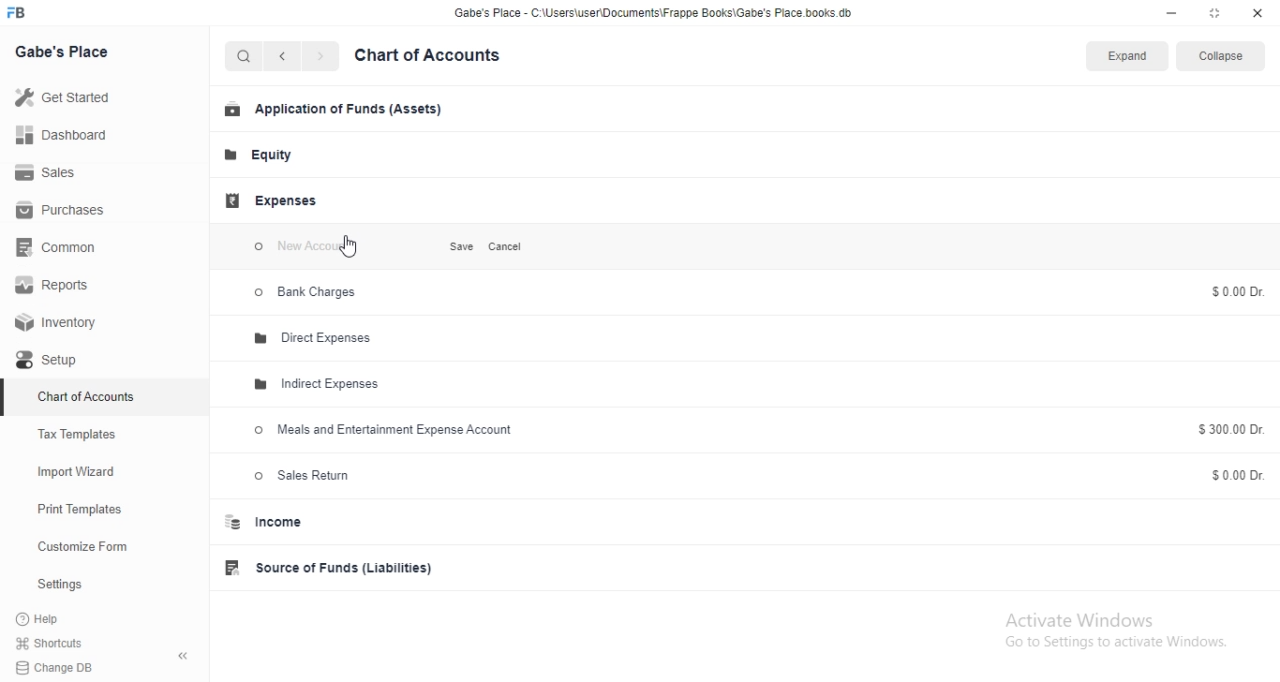  What do you see at coordinates (514, 247) in the screenshot?
I see `Cancel` at bounding box center [514, 247].